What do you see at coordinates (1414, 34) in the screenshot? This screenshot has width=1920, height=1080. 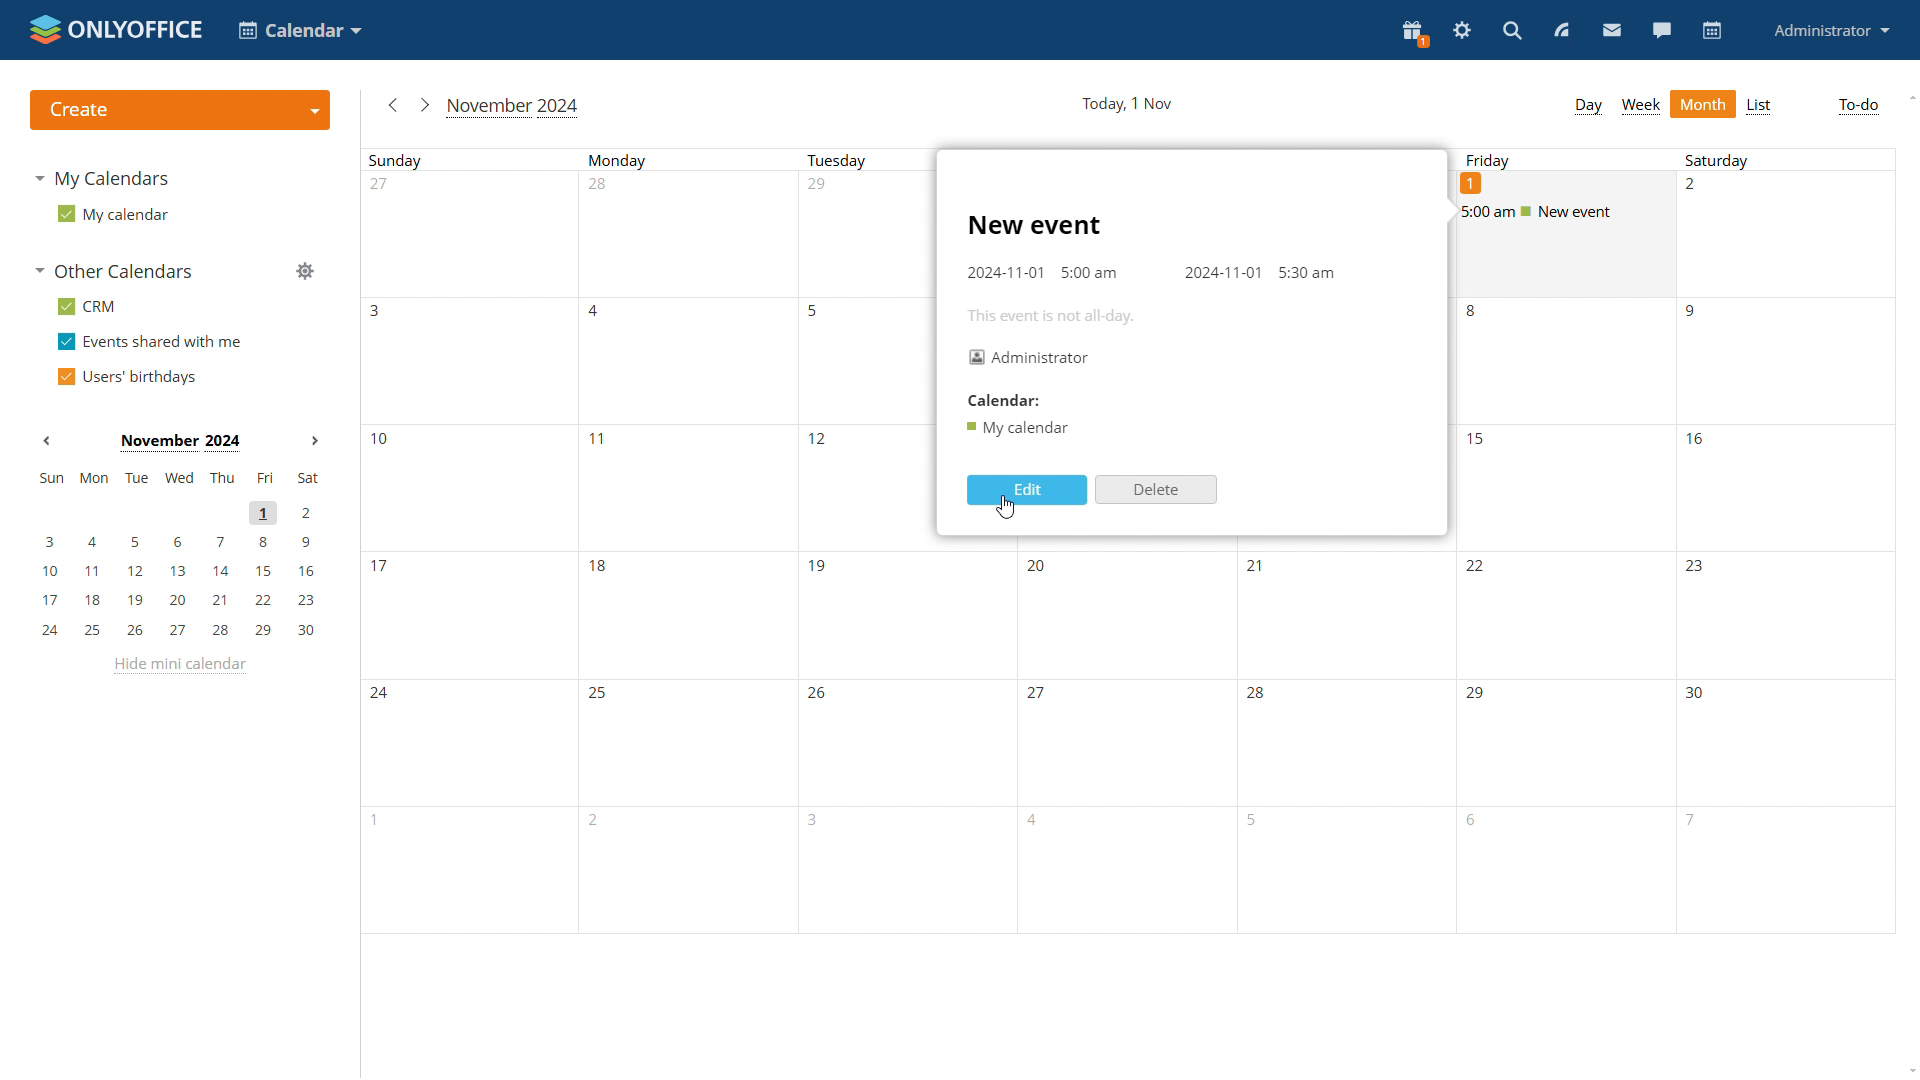 I see `present` at bounding box center [1414, 34].